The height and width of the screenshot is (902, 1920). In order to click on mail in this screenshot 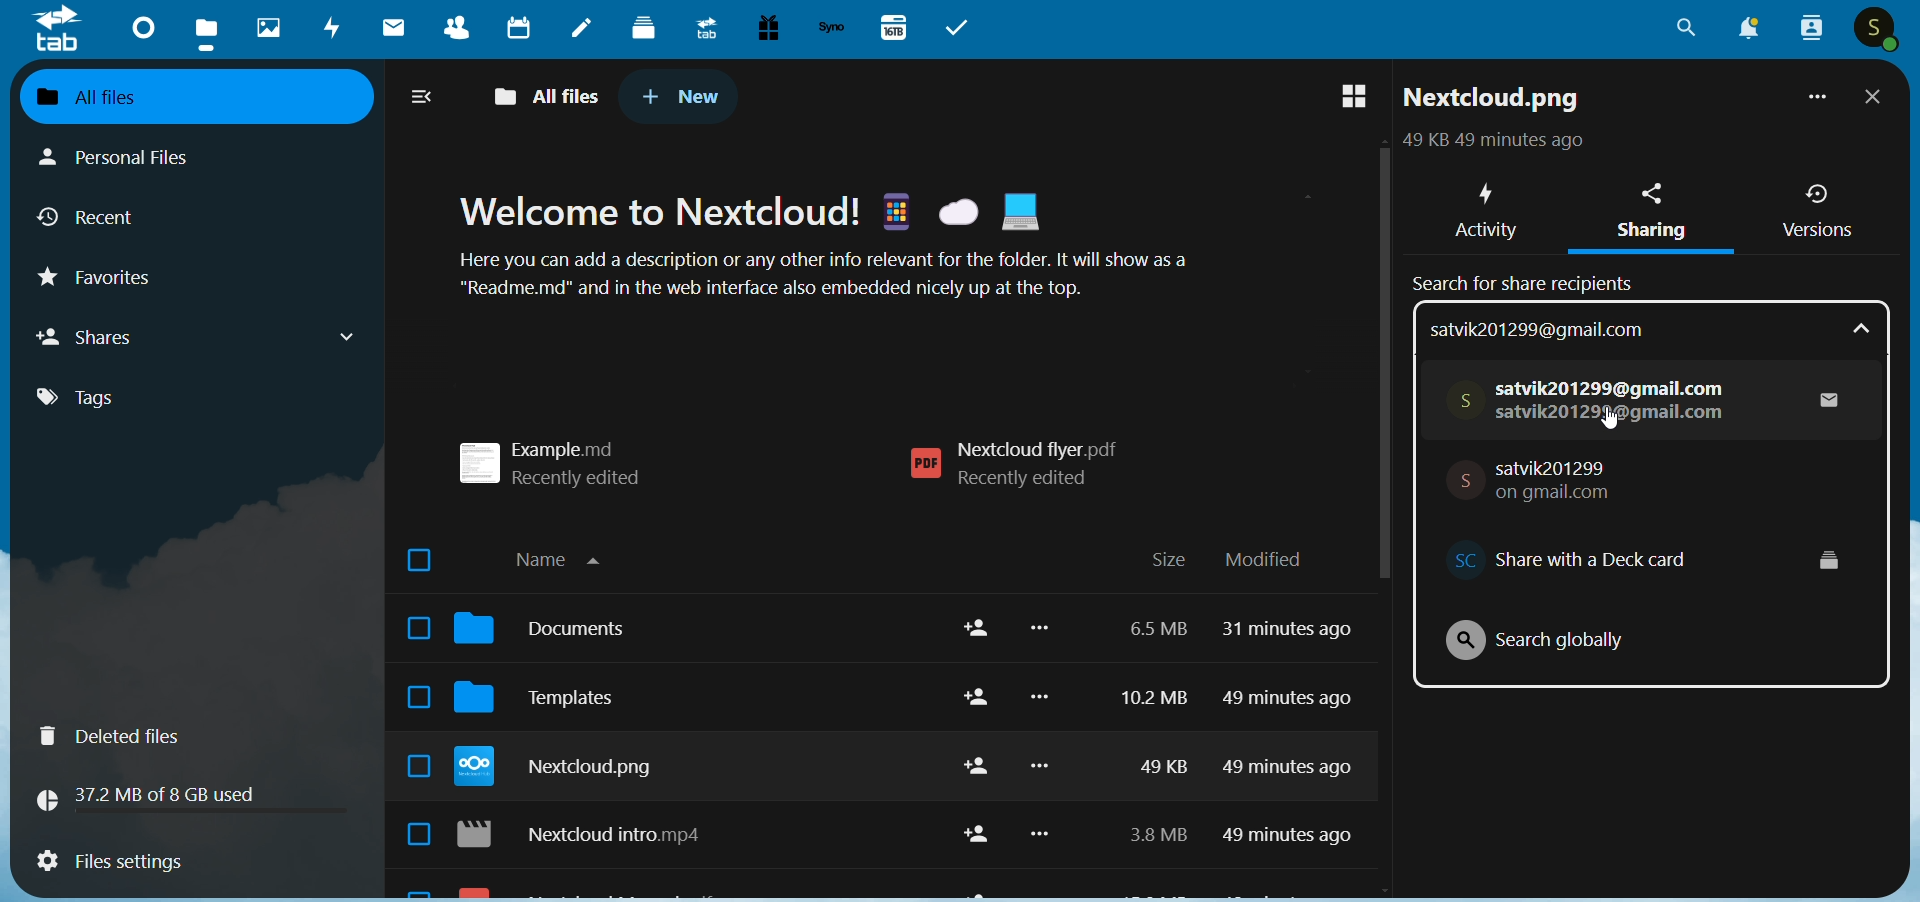, I will do `click(390, 30)`.